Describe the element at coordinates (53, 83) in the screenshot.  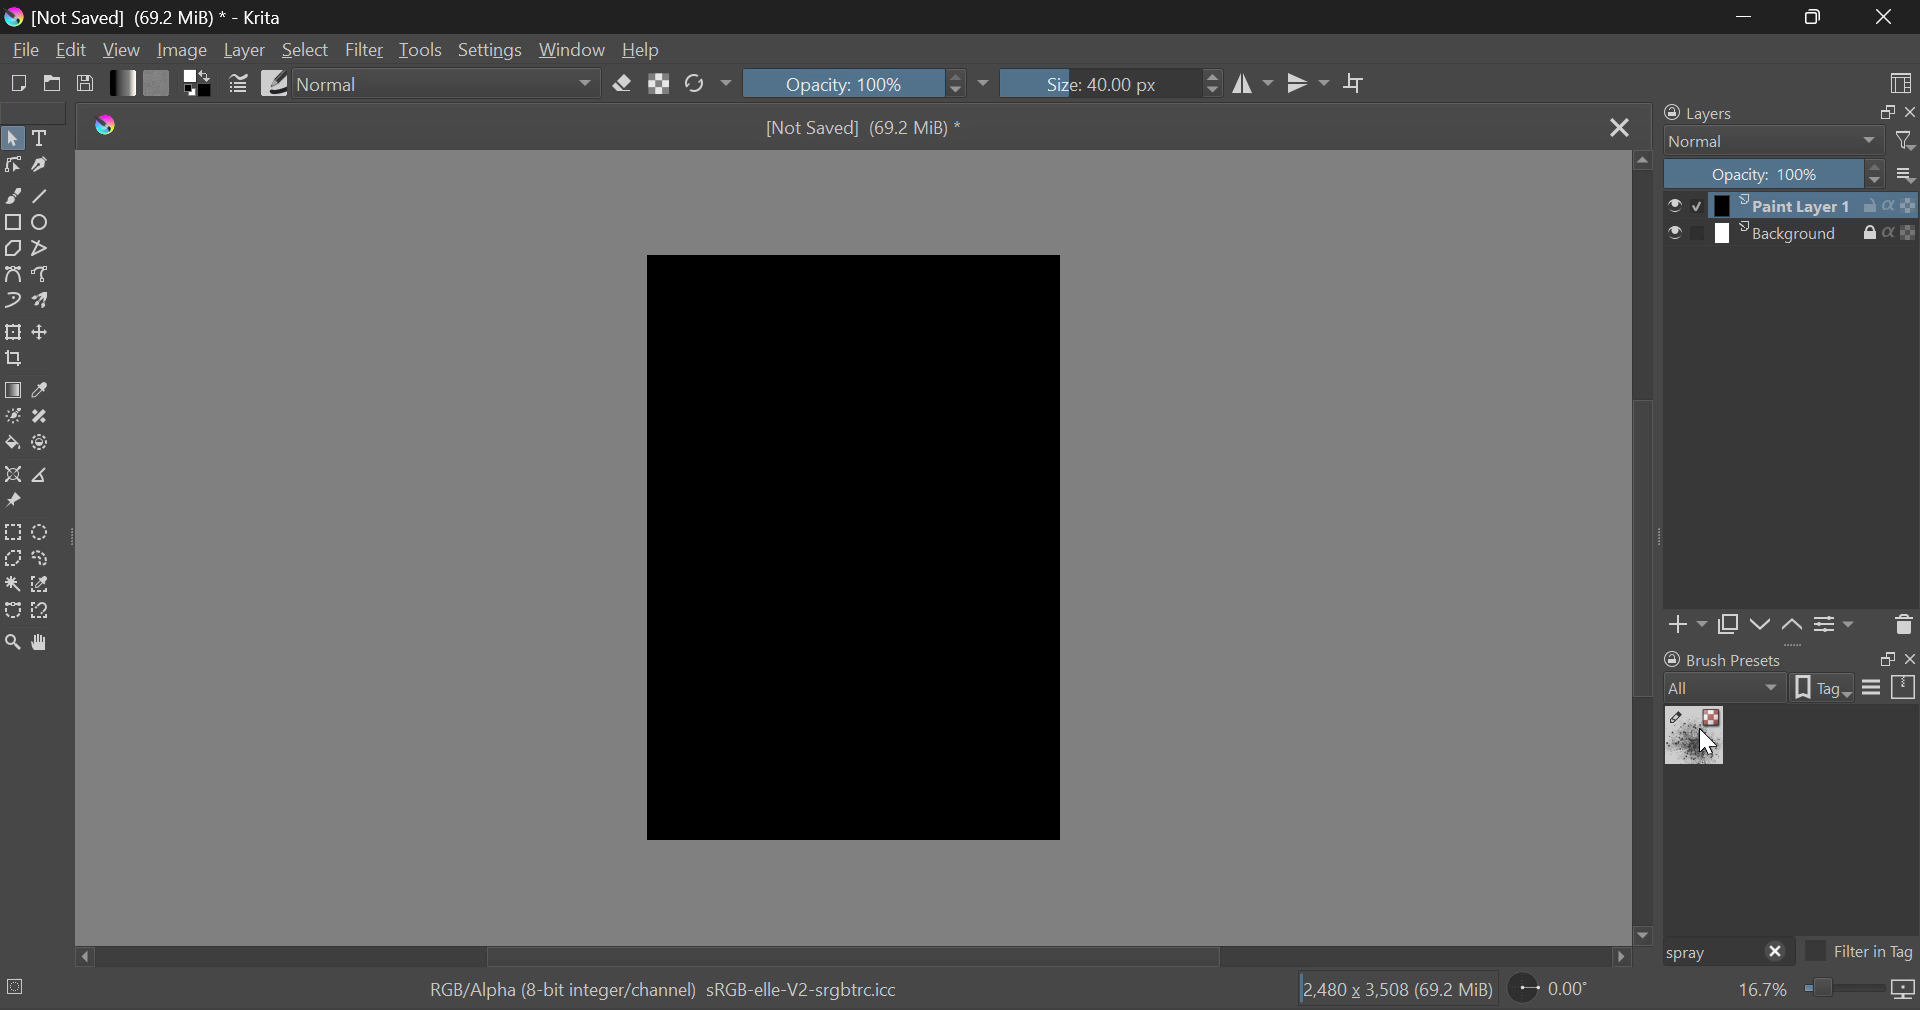
I see `Open` at that location.